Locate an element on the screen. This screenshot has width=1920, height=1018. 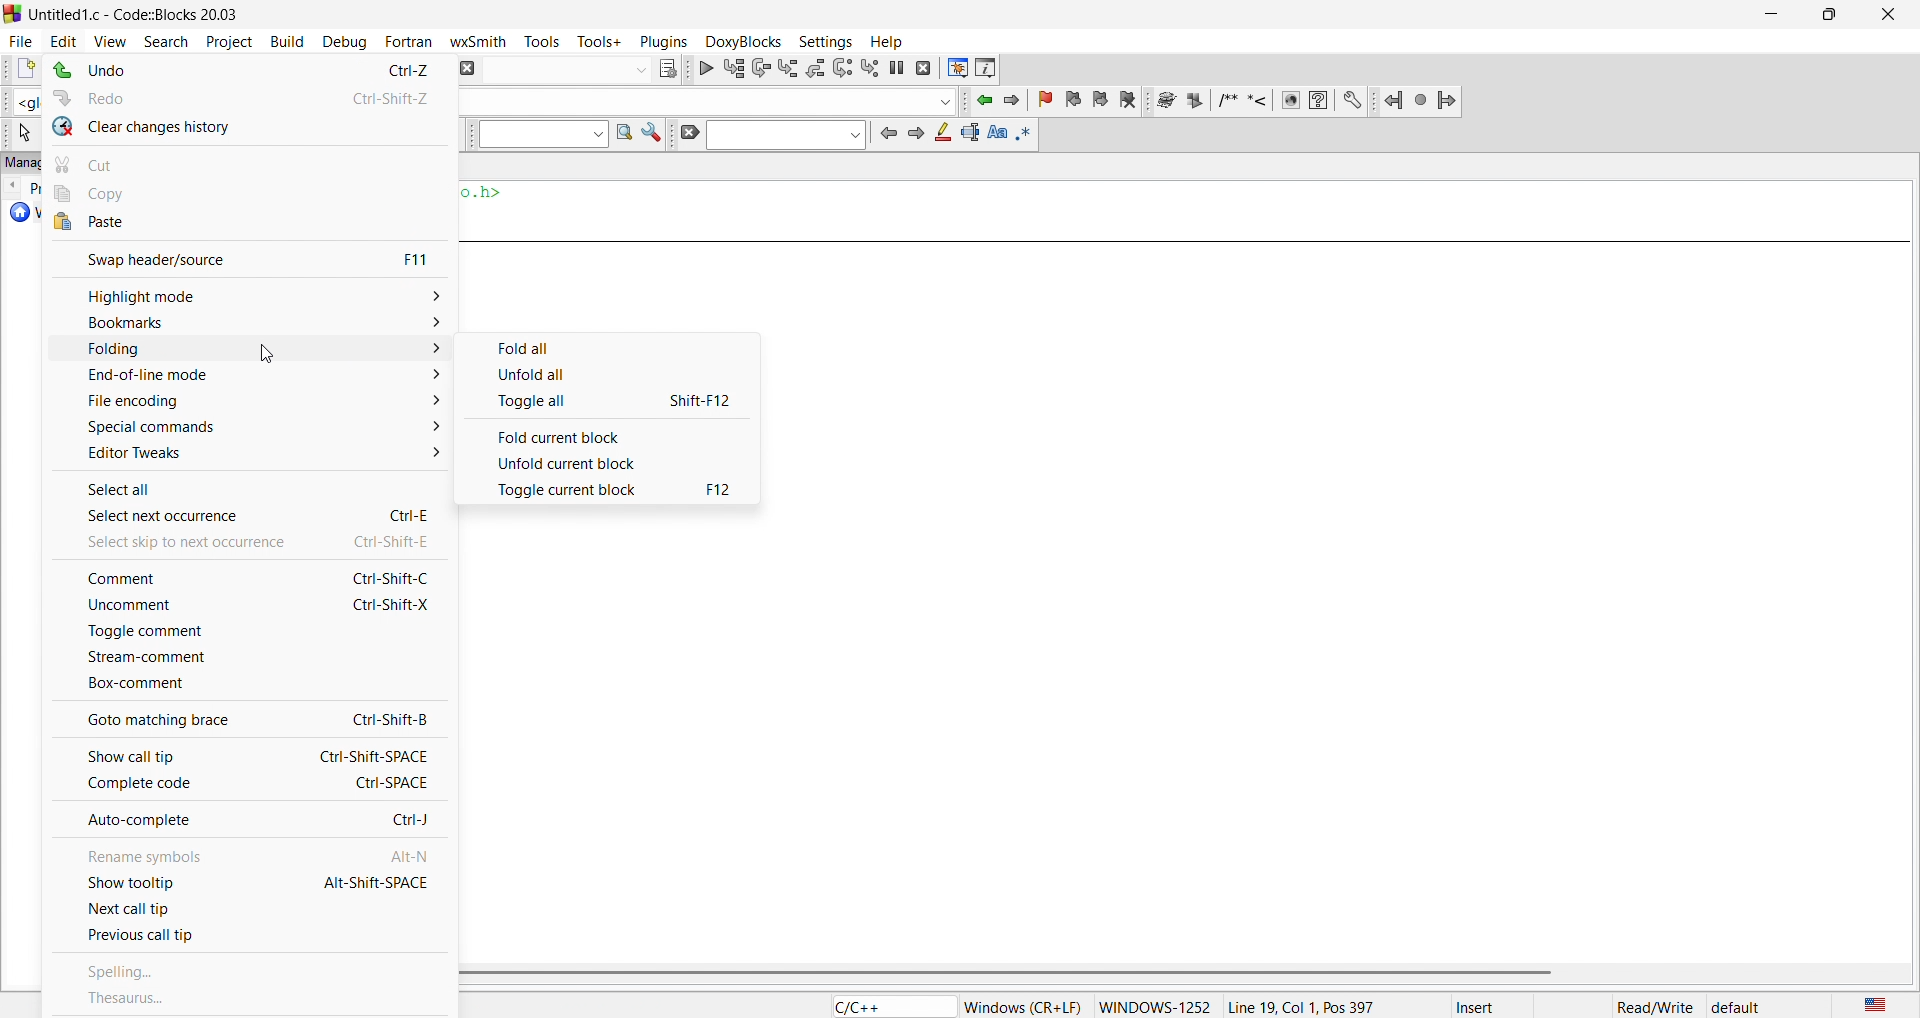
paste is located at coordinates (249, 223).